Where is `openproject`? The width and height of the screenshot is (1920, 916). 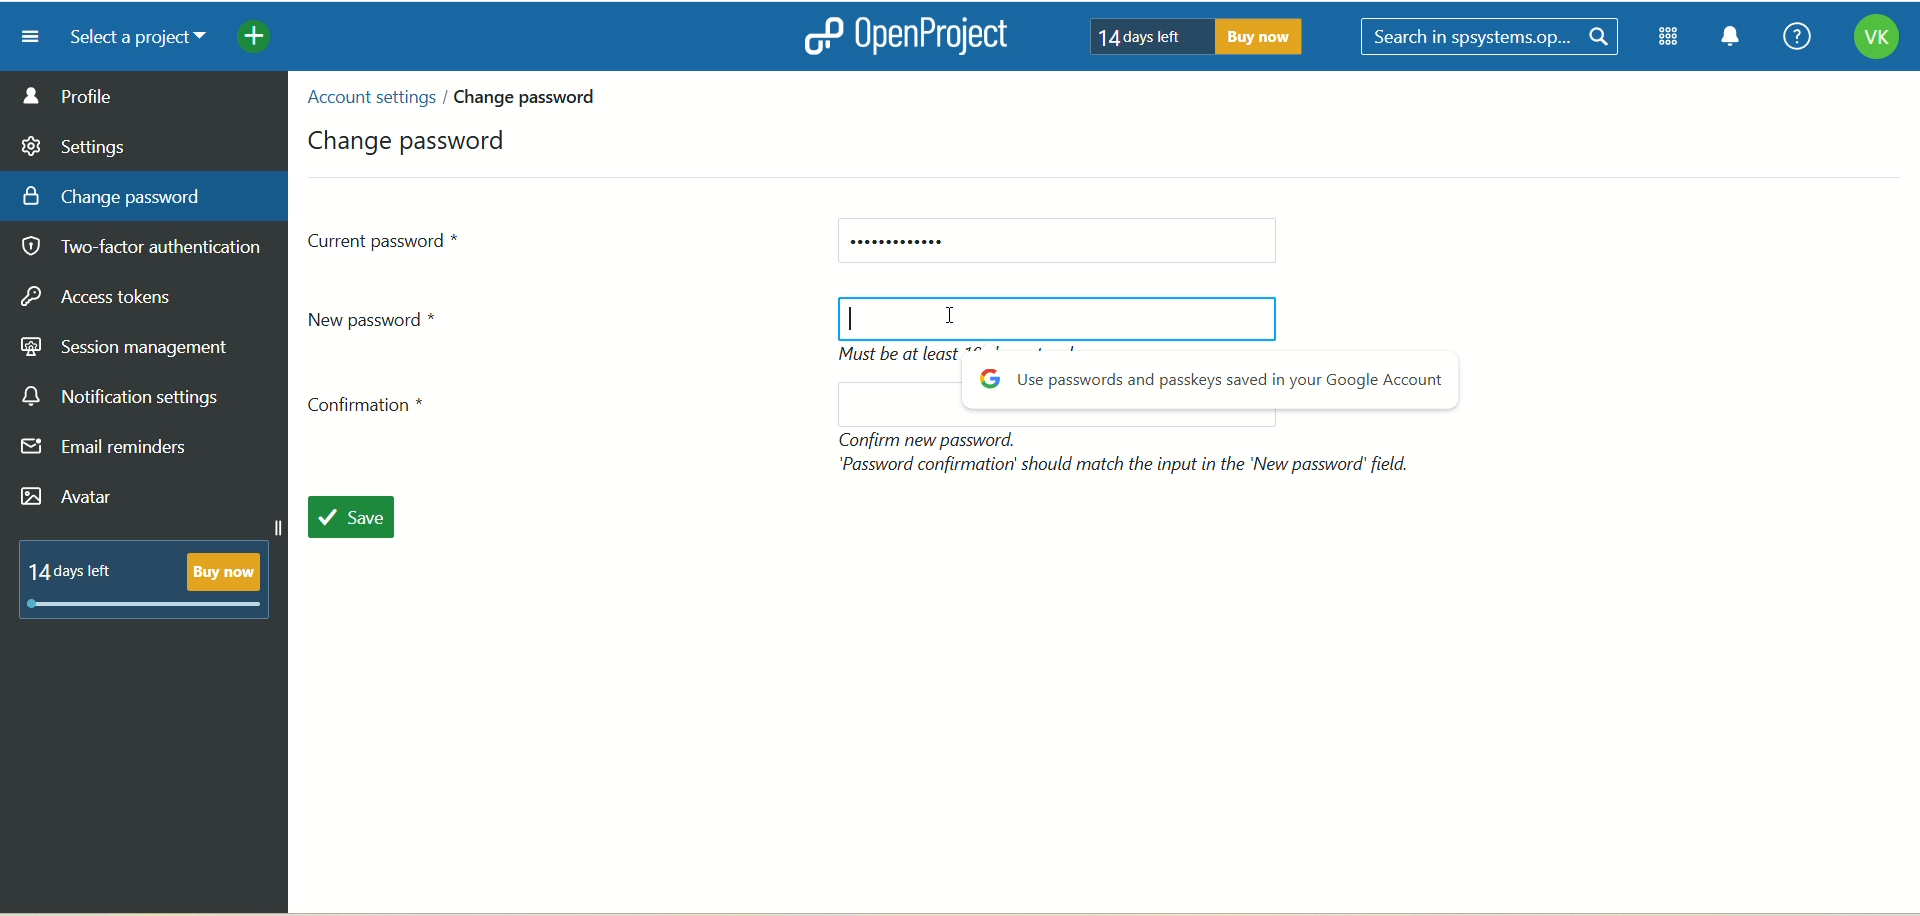 openproject is located at coordinates (901, 35).